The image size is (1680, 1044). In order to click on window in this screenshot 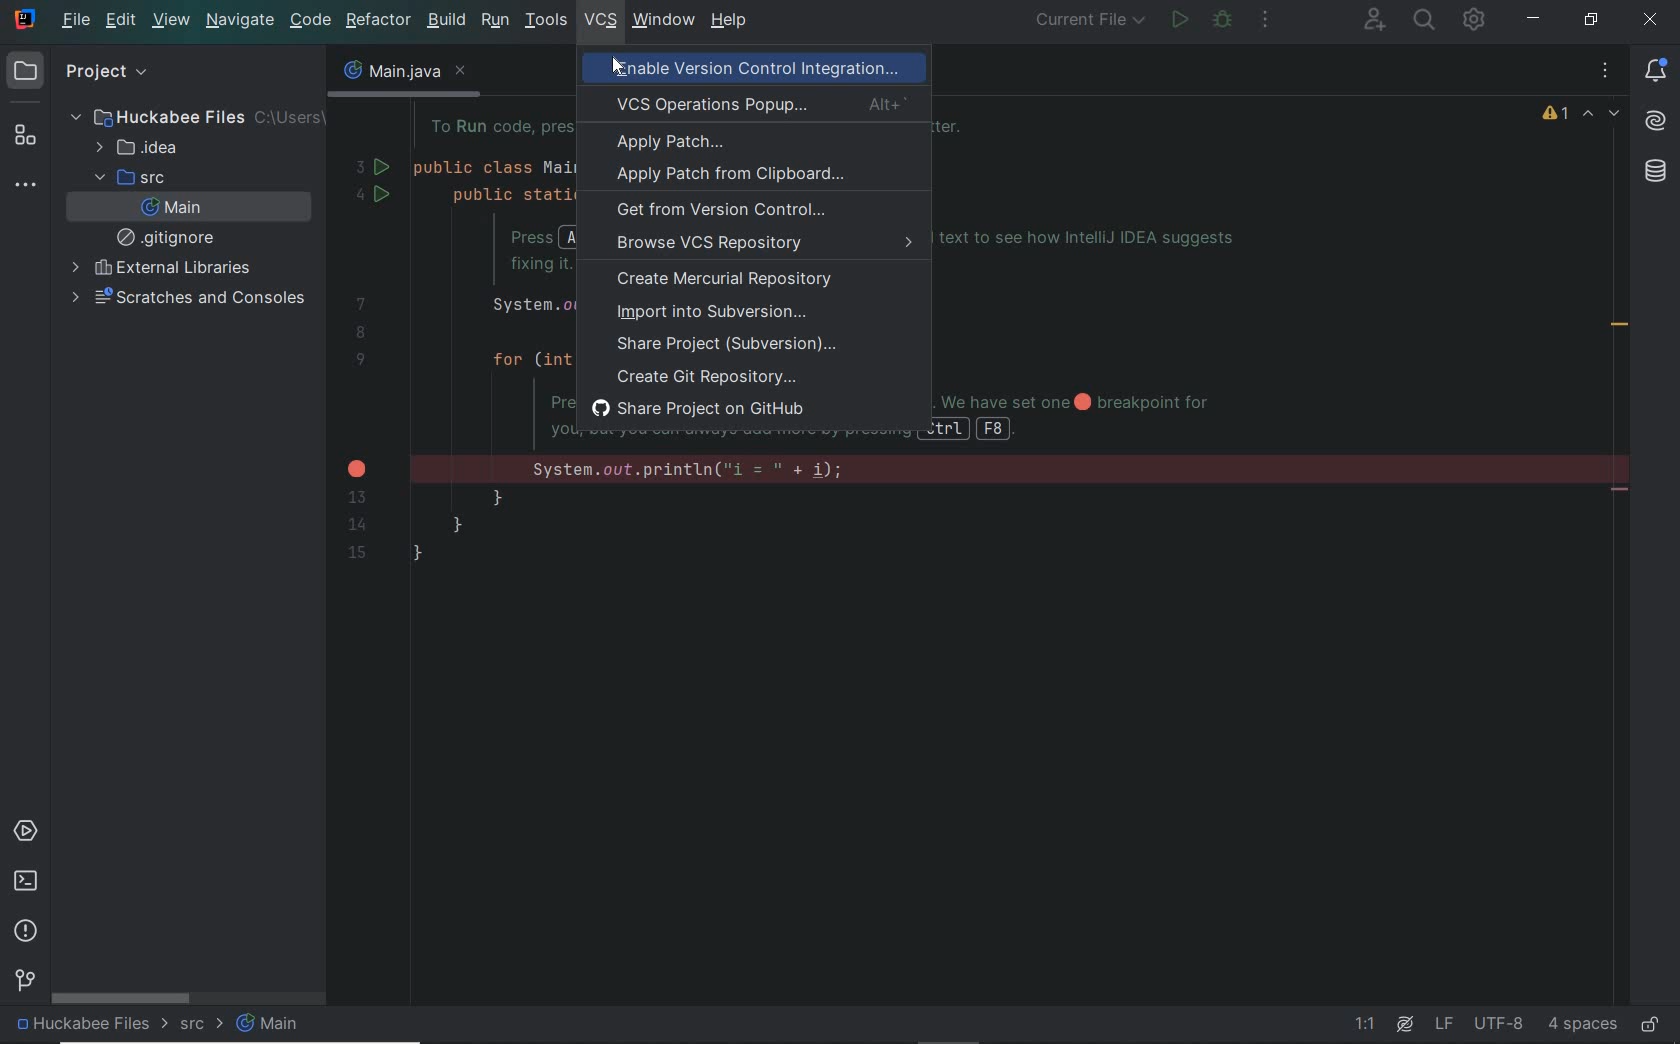, I will do `click(663, 20)`.